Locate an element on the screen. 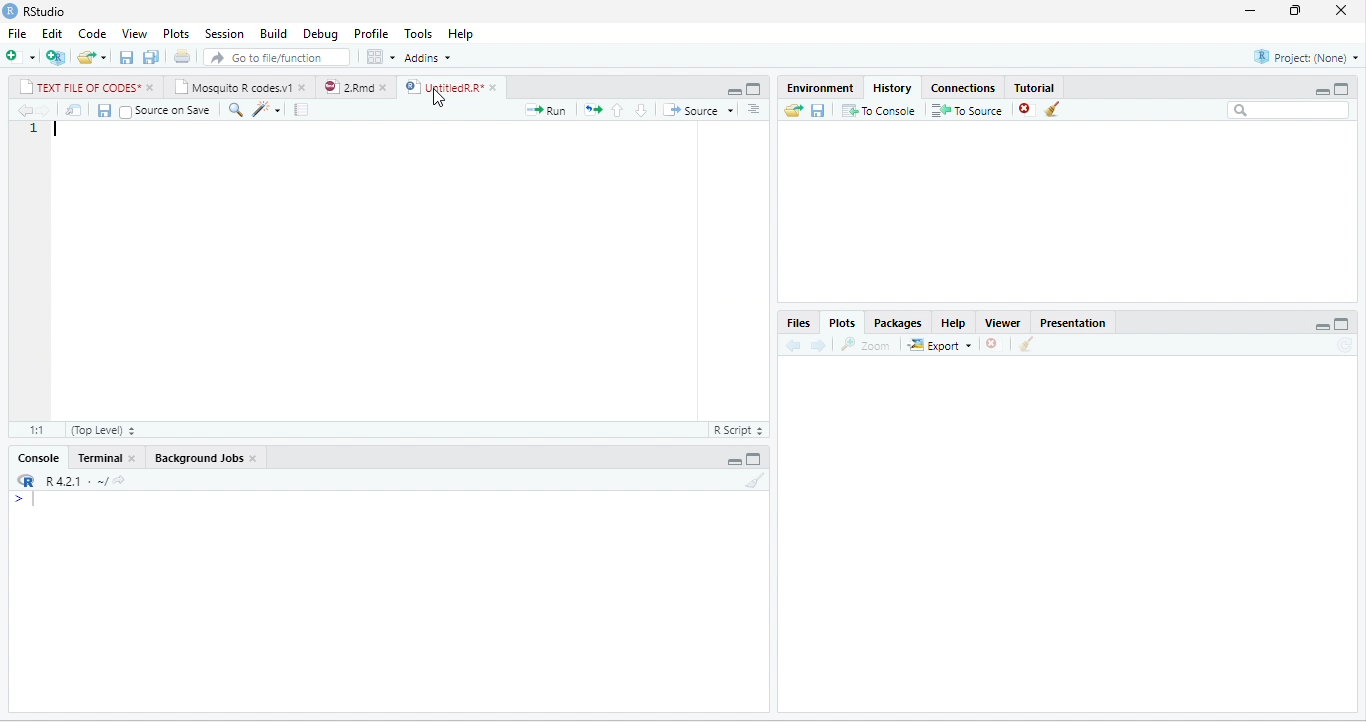 The image size is (1366, 722). Tutorial is located at coordinates (1034, 87).